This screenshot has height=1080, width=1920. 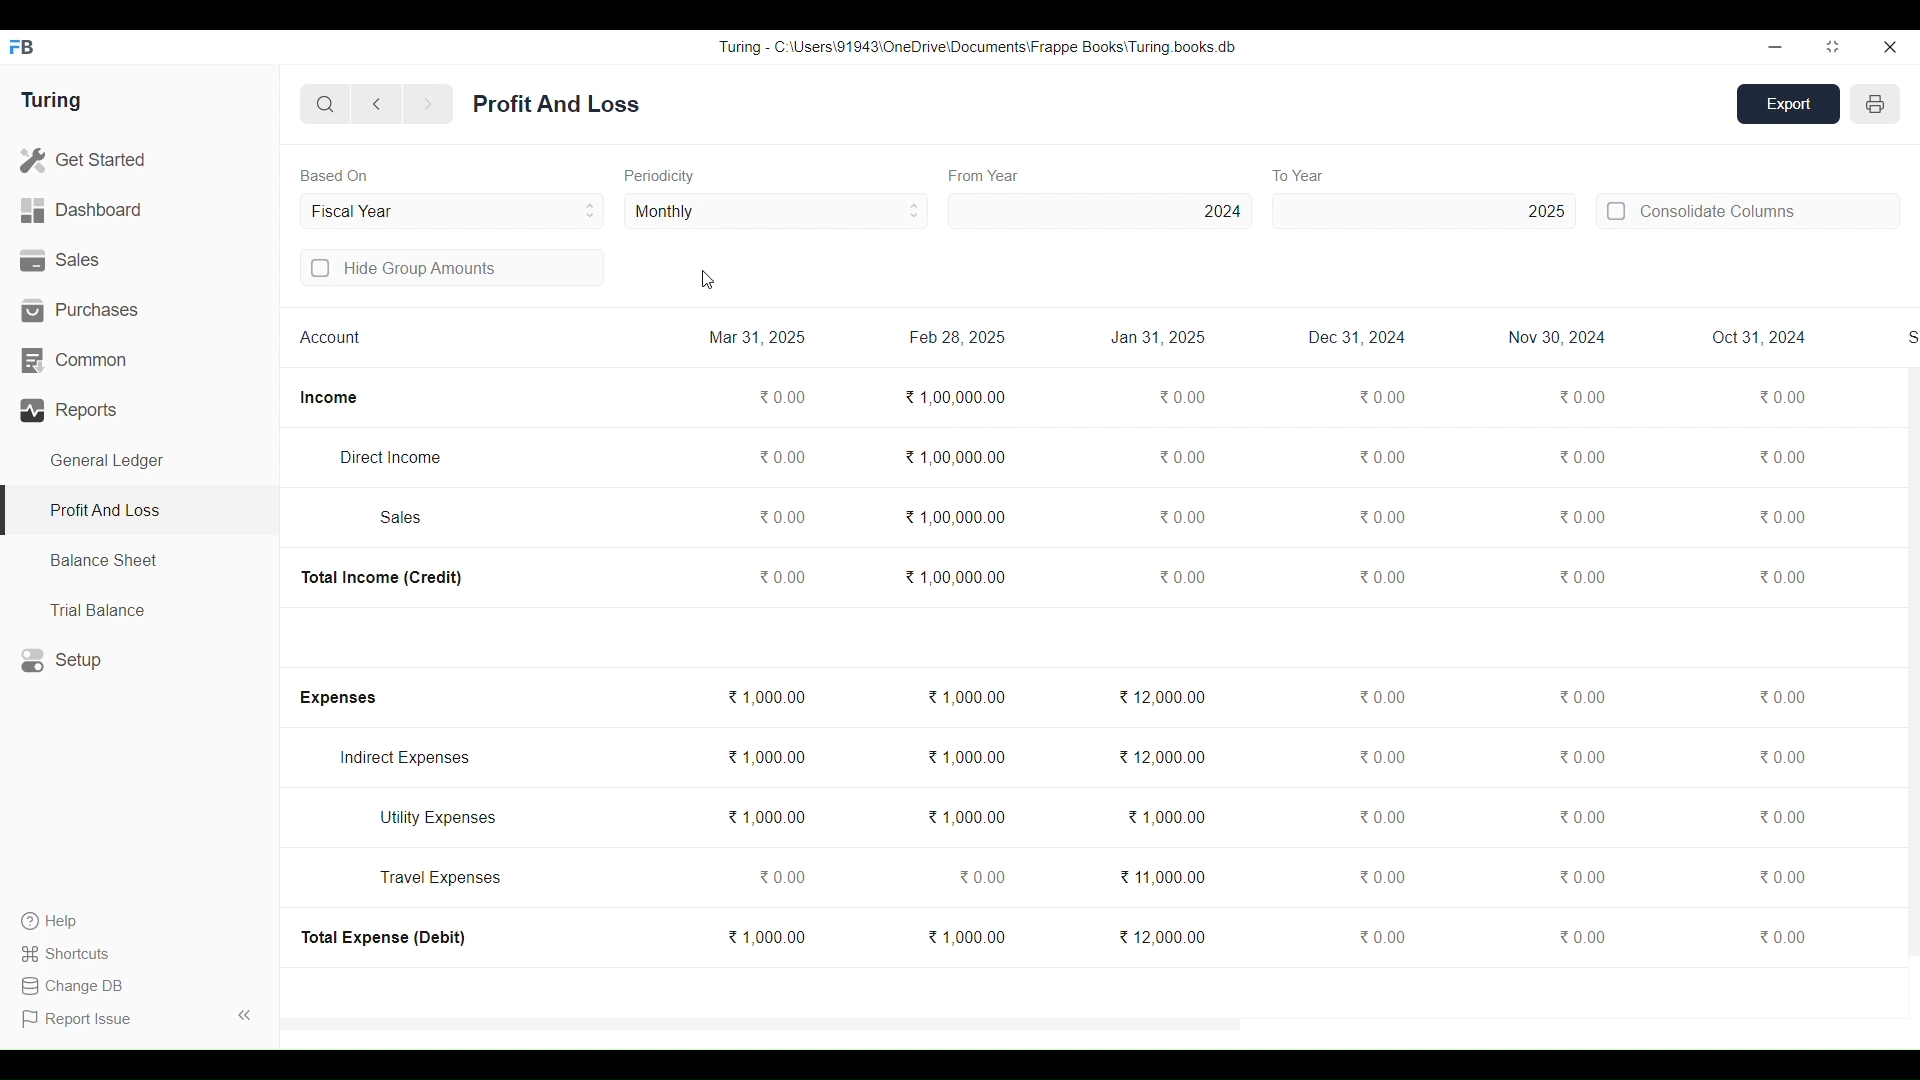 I want to click on 0.00, so click(x=1782, y=517).